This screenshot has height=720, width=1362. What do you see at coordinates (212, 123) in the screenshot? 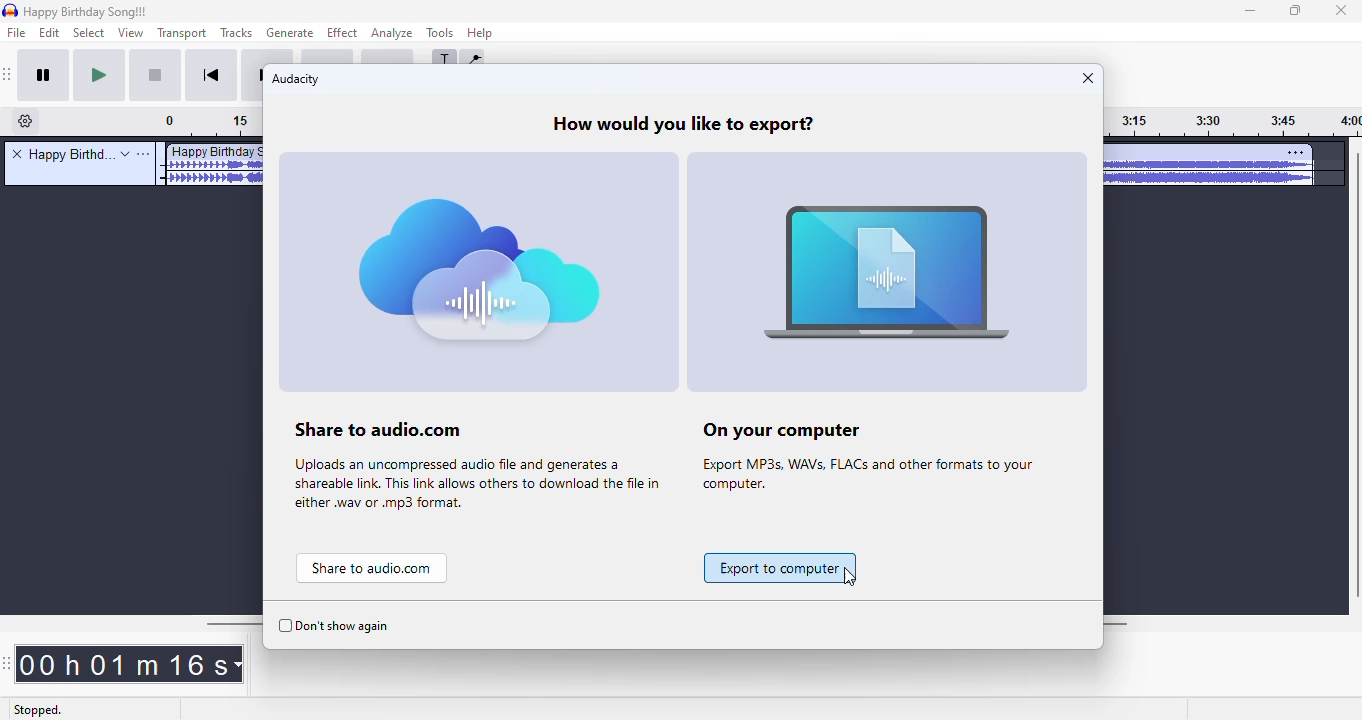
I see `Timeline` at bounding box center [212, 123].